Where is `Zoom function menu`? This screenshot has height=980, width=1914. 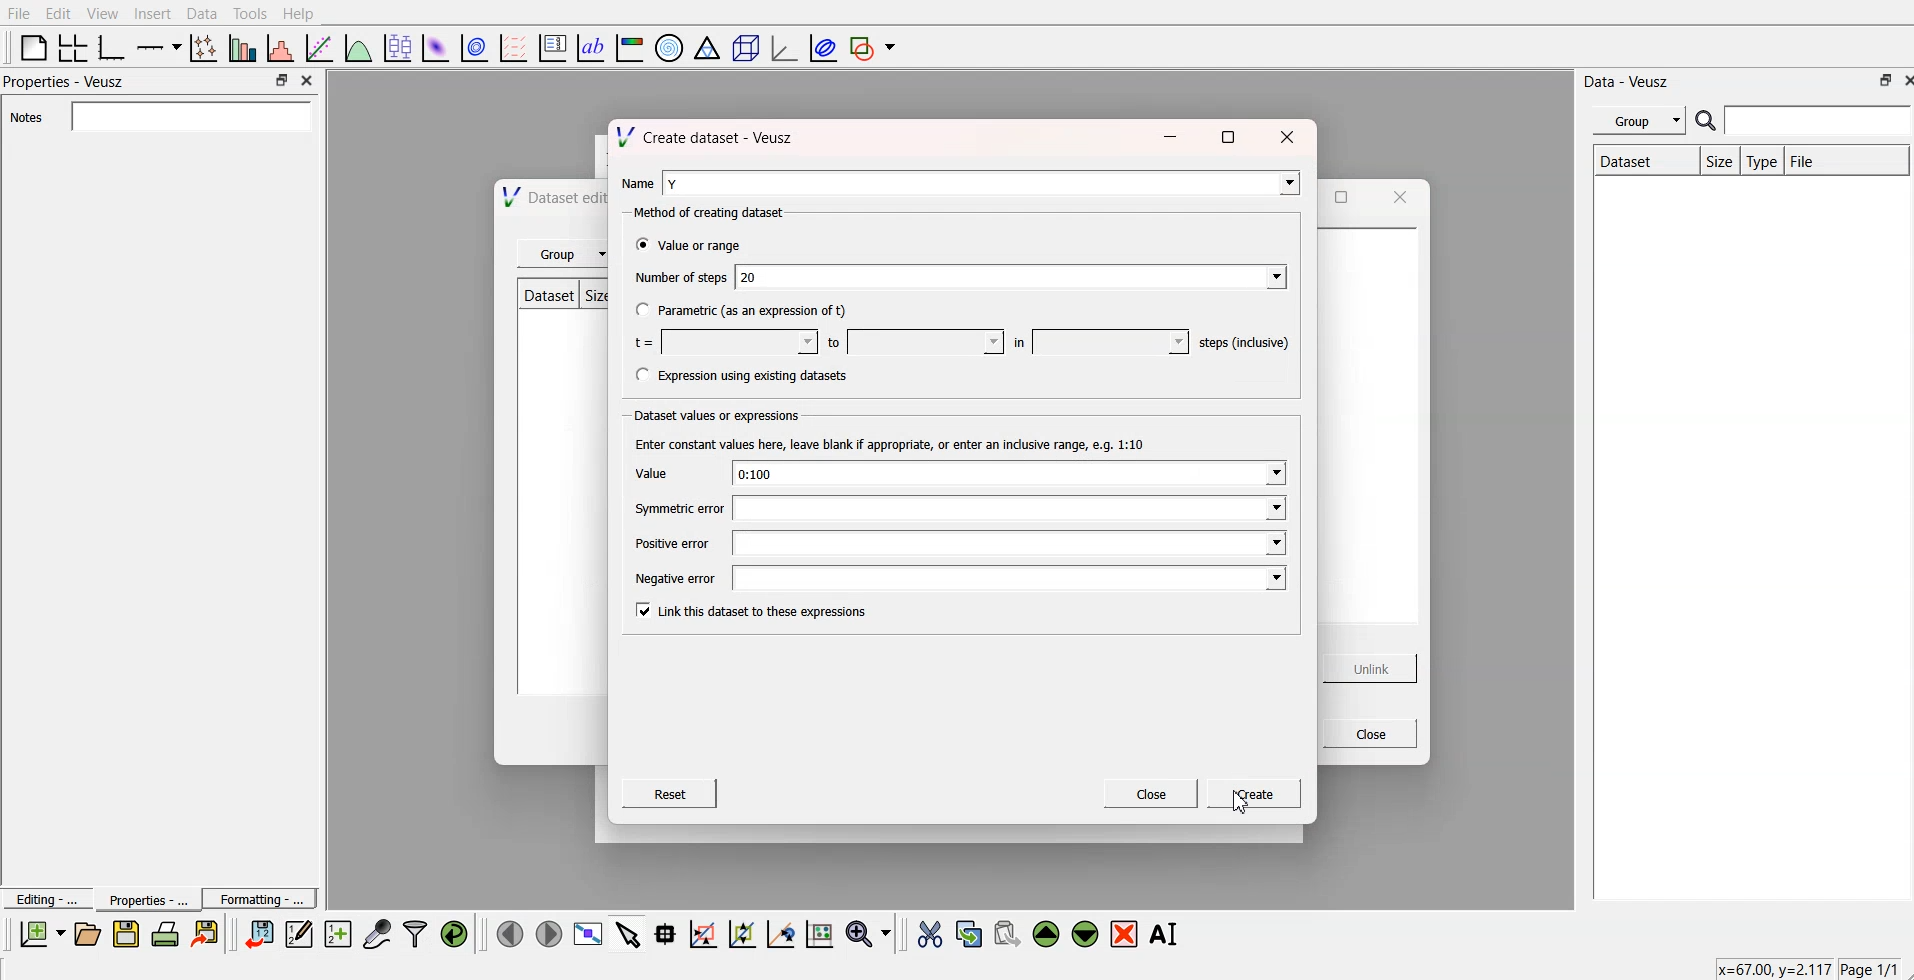
Zoom function menu is located at coordinates (870, 932).